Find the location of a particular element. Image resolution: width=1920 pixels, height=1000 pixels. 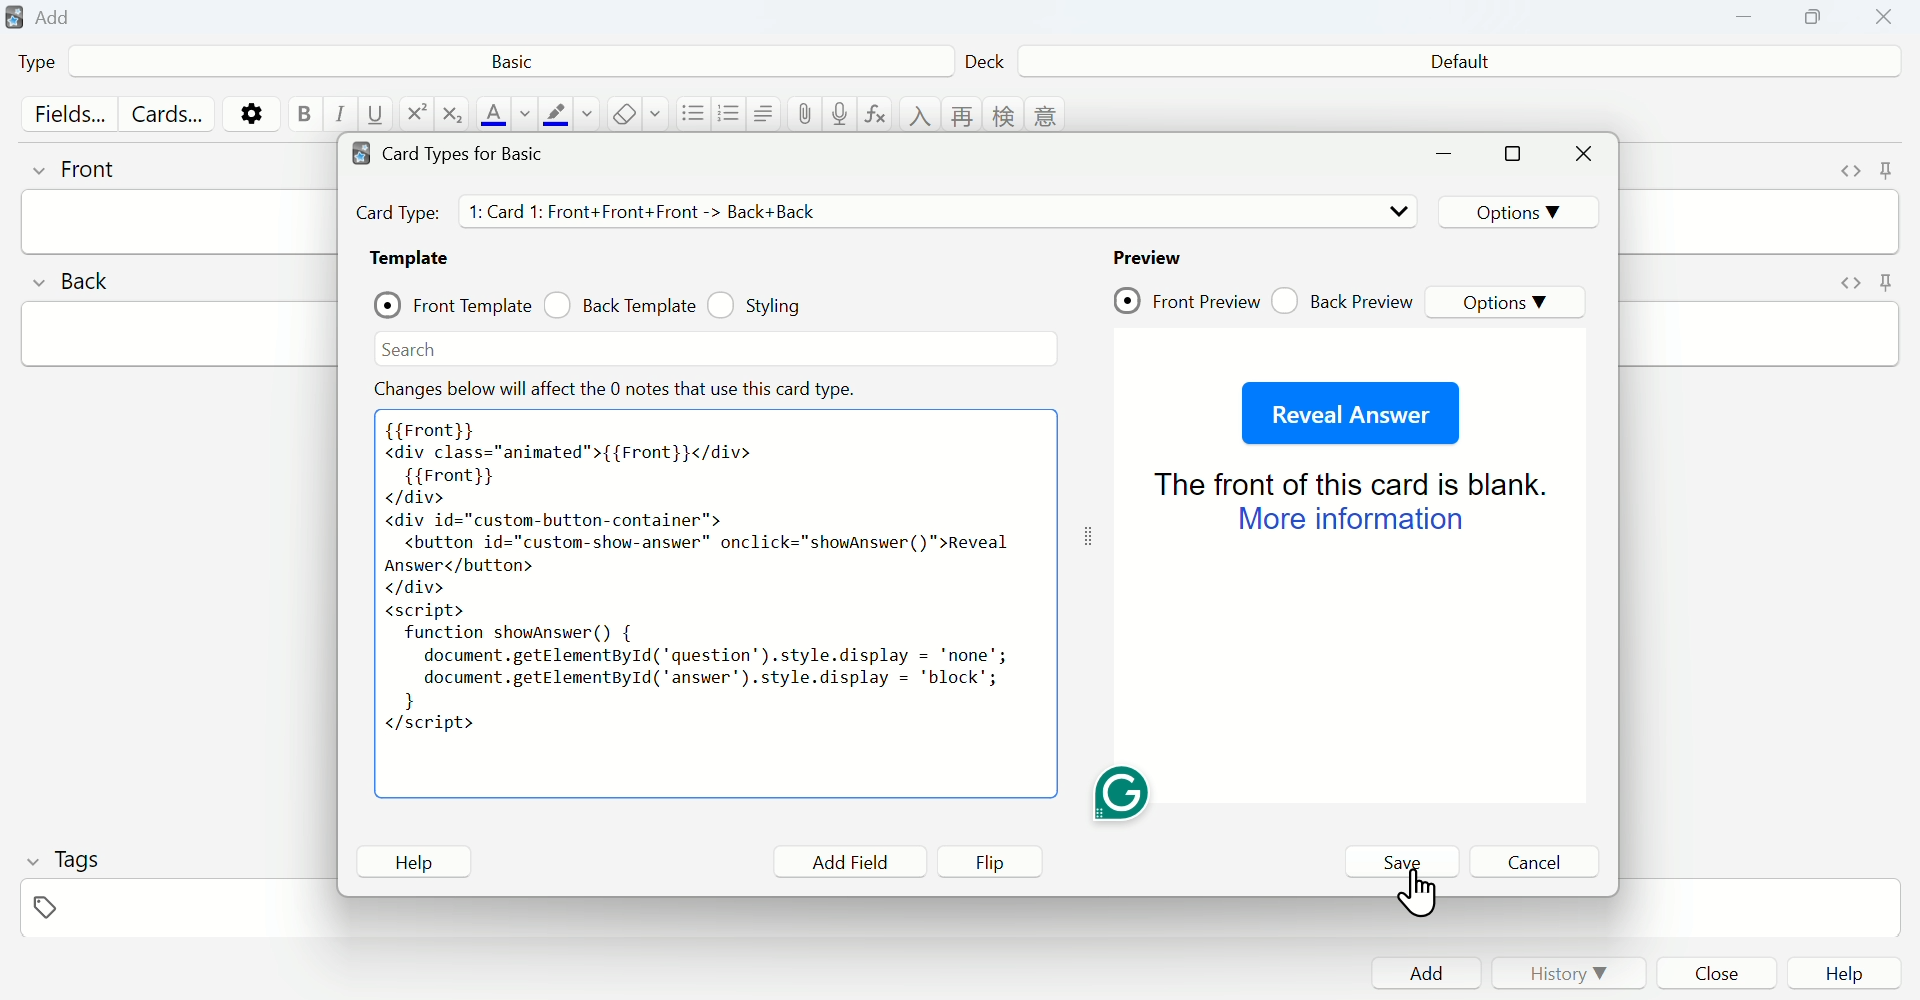

Front Preview is located at coordinates (1187, 301).